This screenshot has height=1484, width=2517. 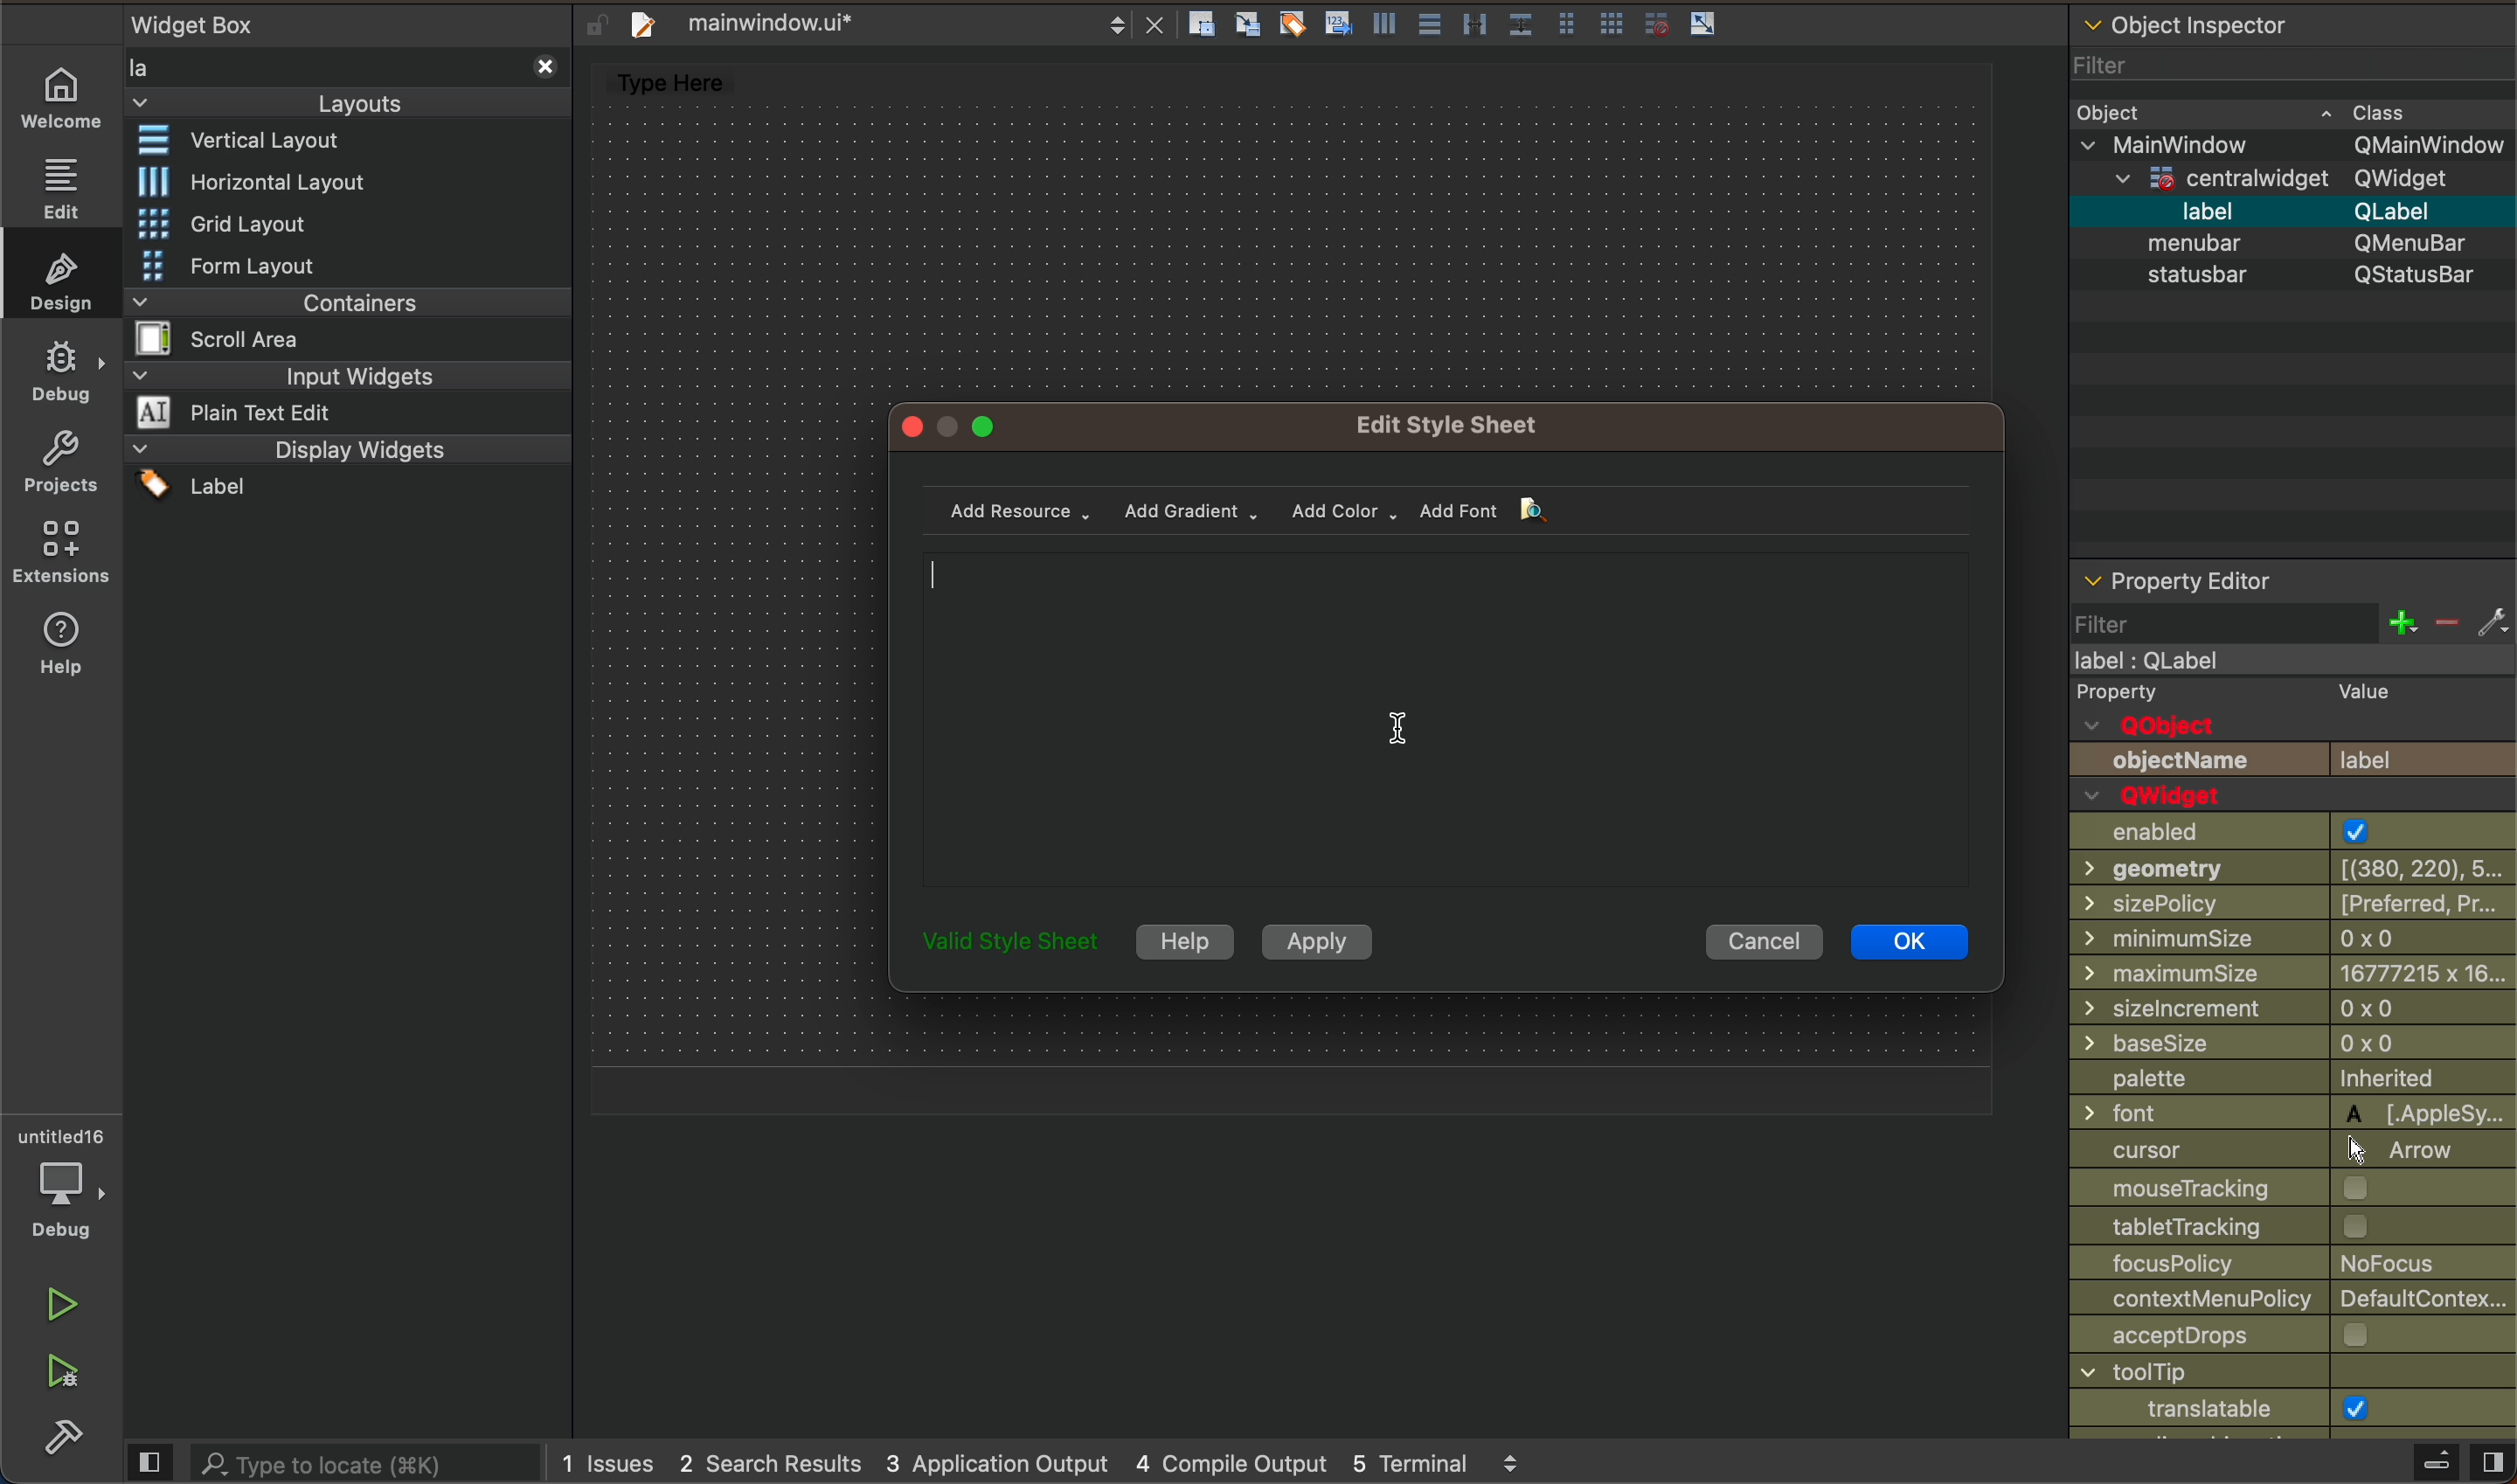 What do you see at coordinates (2292, 1007) in the screenshot?
I see `size increment ` at bounding box center [2292, 1007].